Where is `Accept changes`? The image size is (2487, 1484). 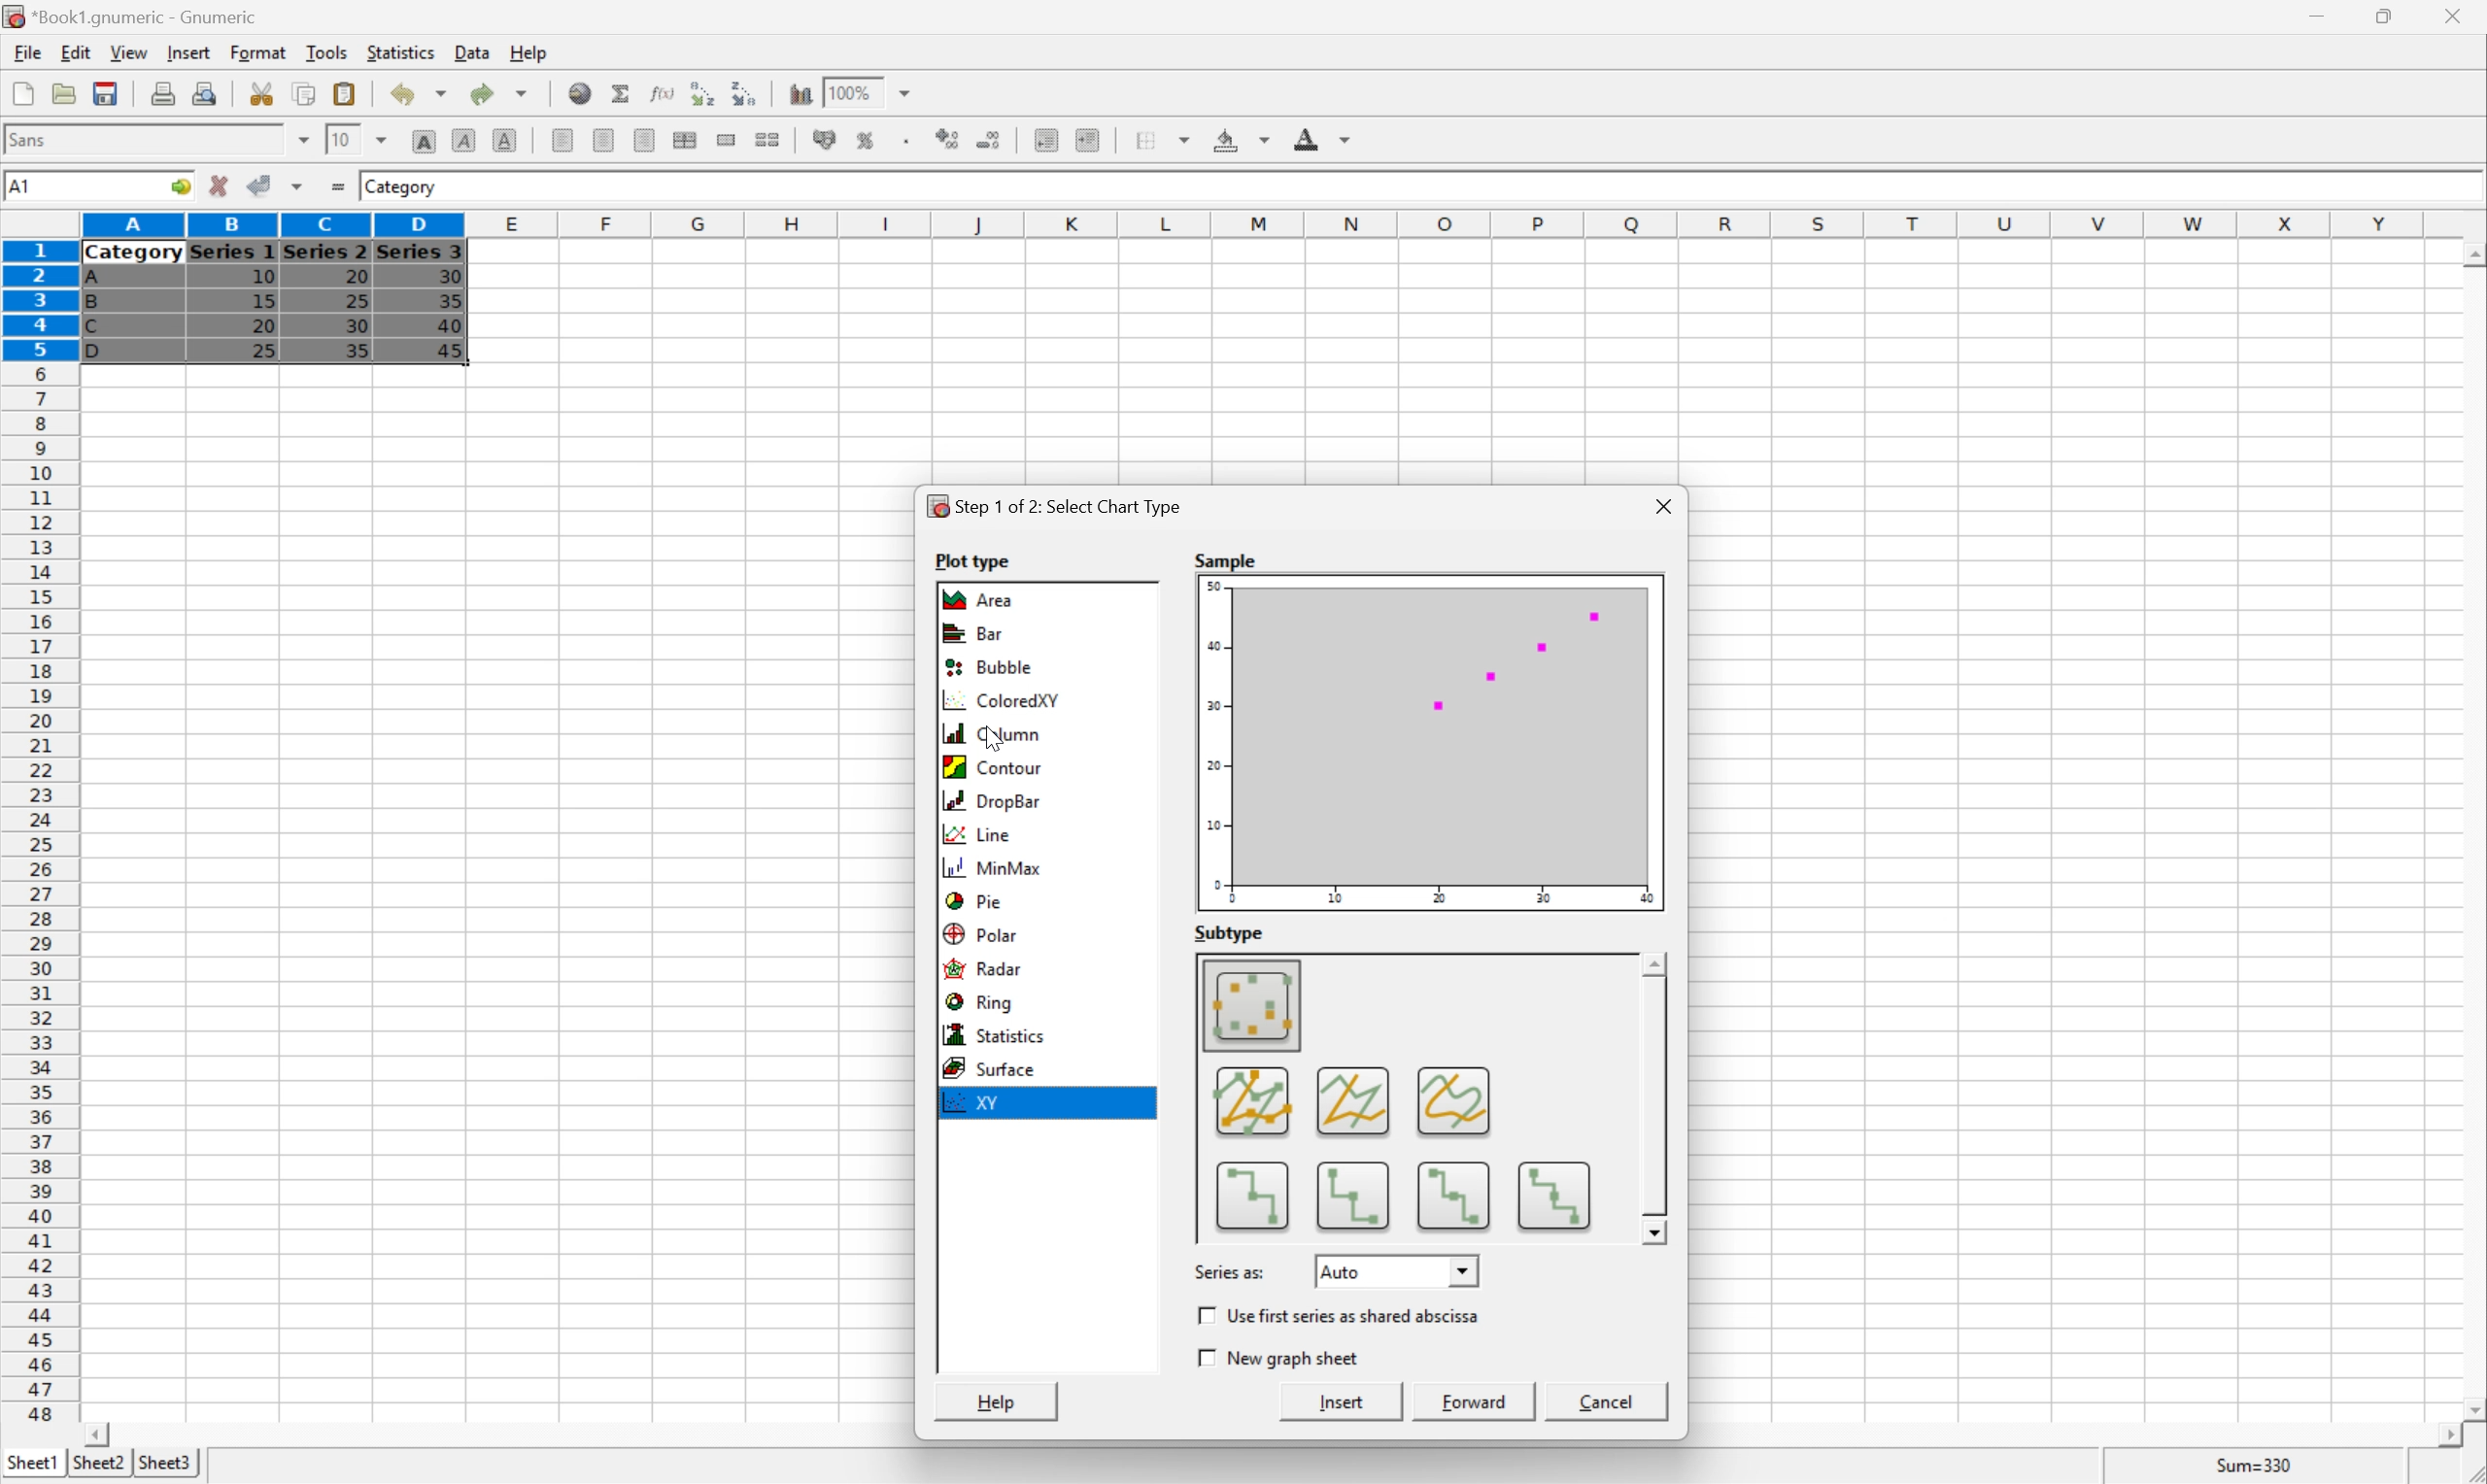
Accept changes is located at coordinates (257, 184).